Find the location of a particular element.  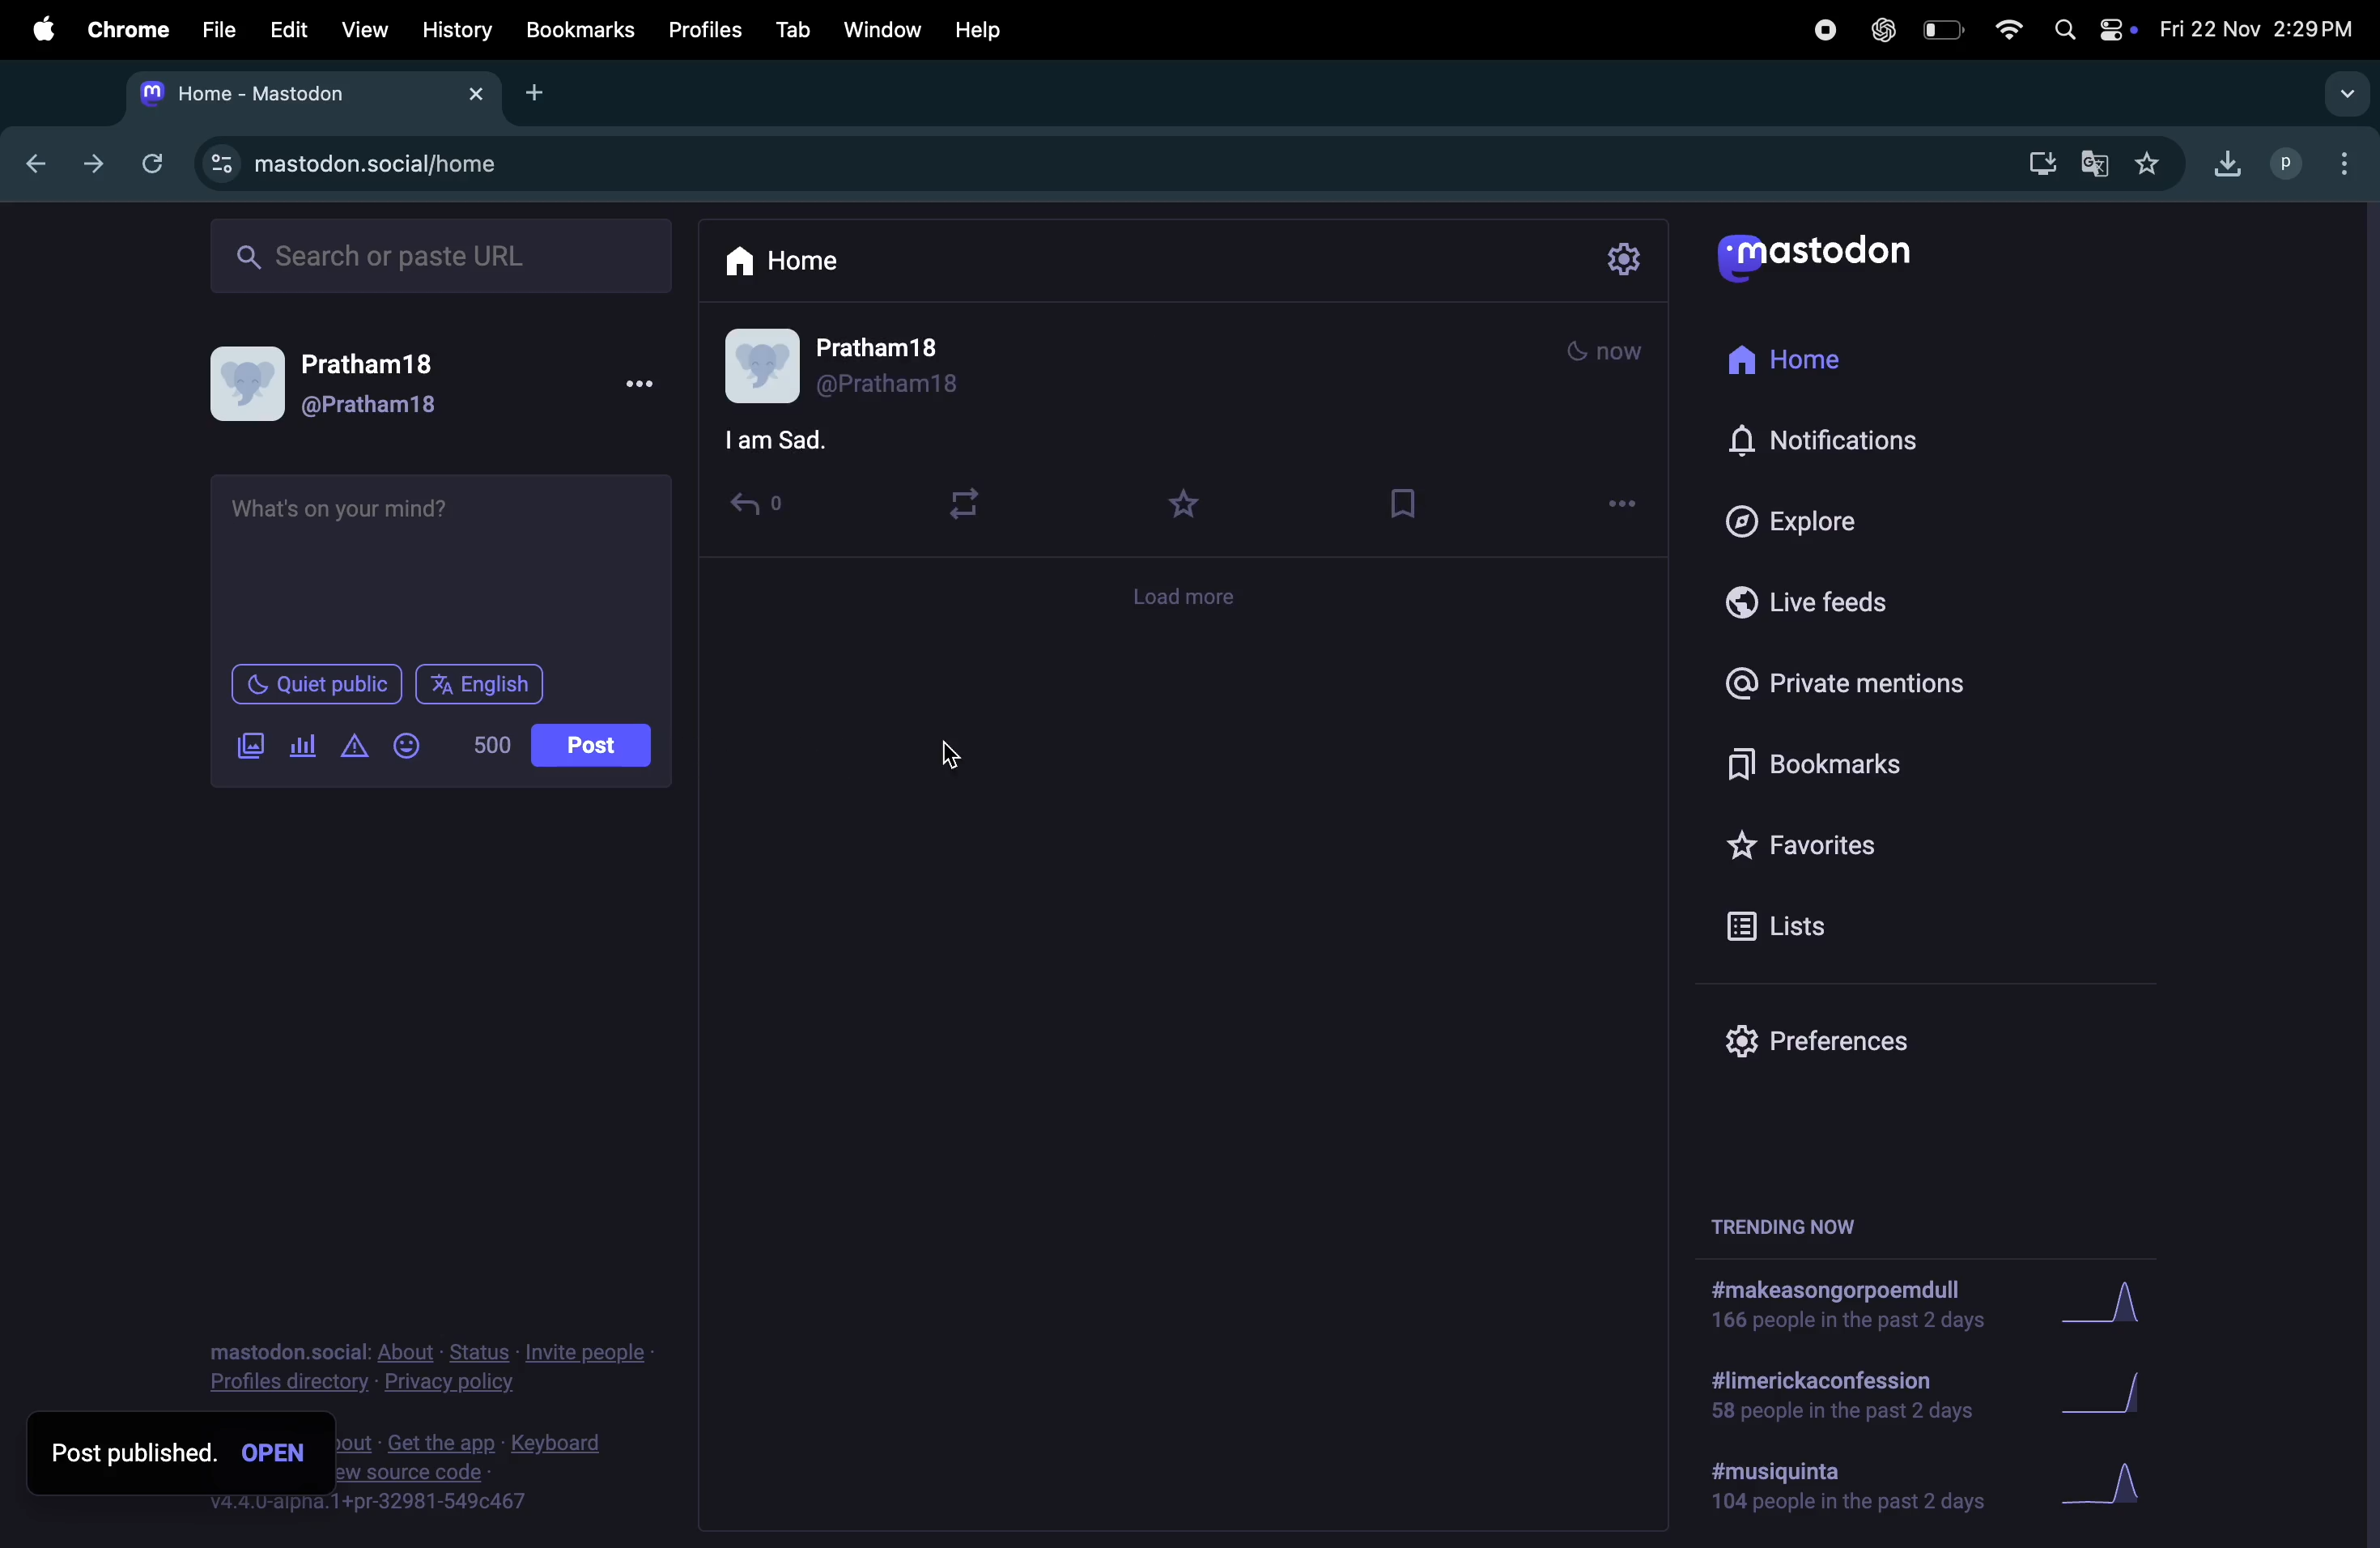

line of words is located at coordinates (487, 746).